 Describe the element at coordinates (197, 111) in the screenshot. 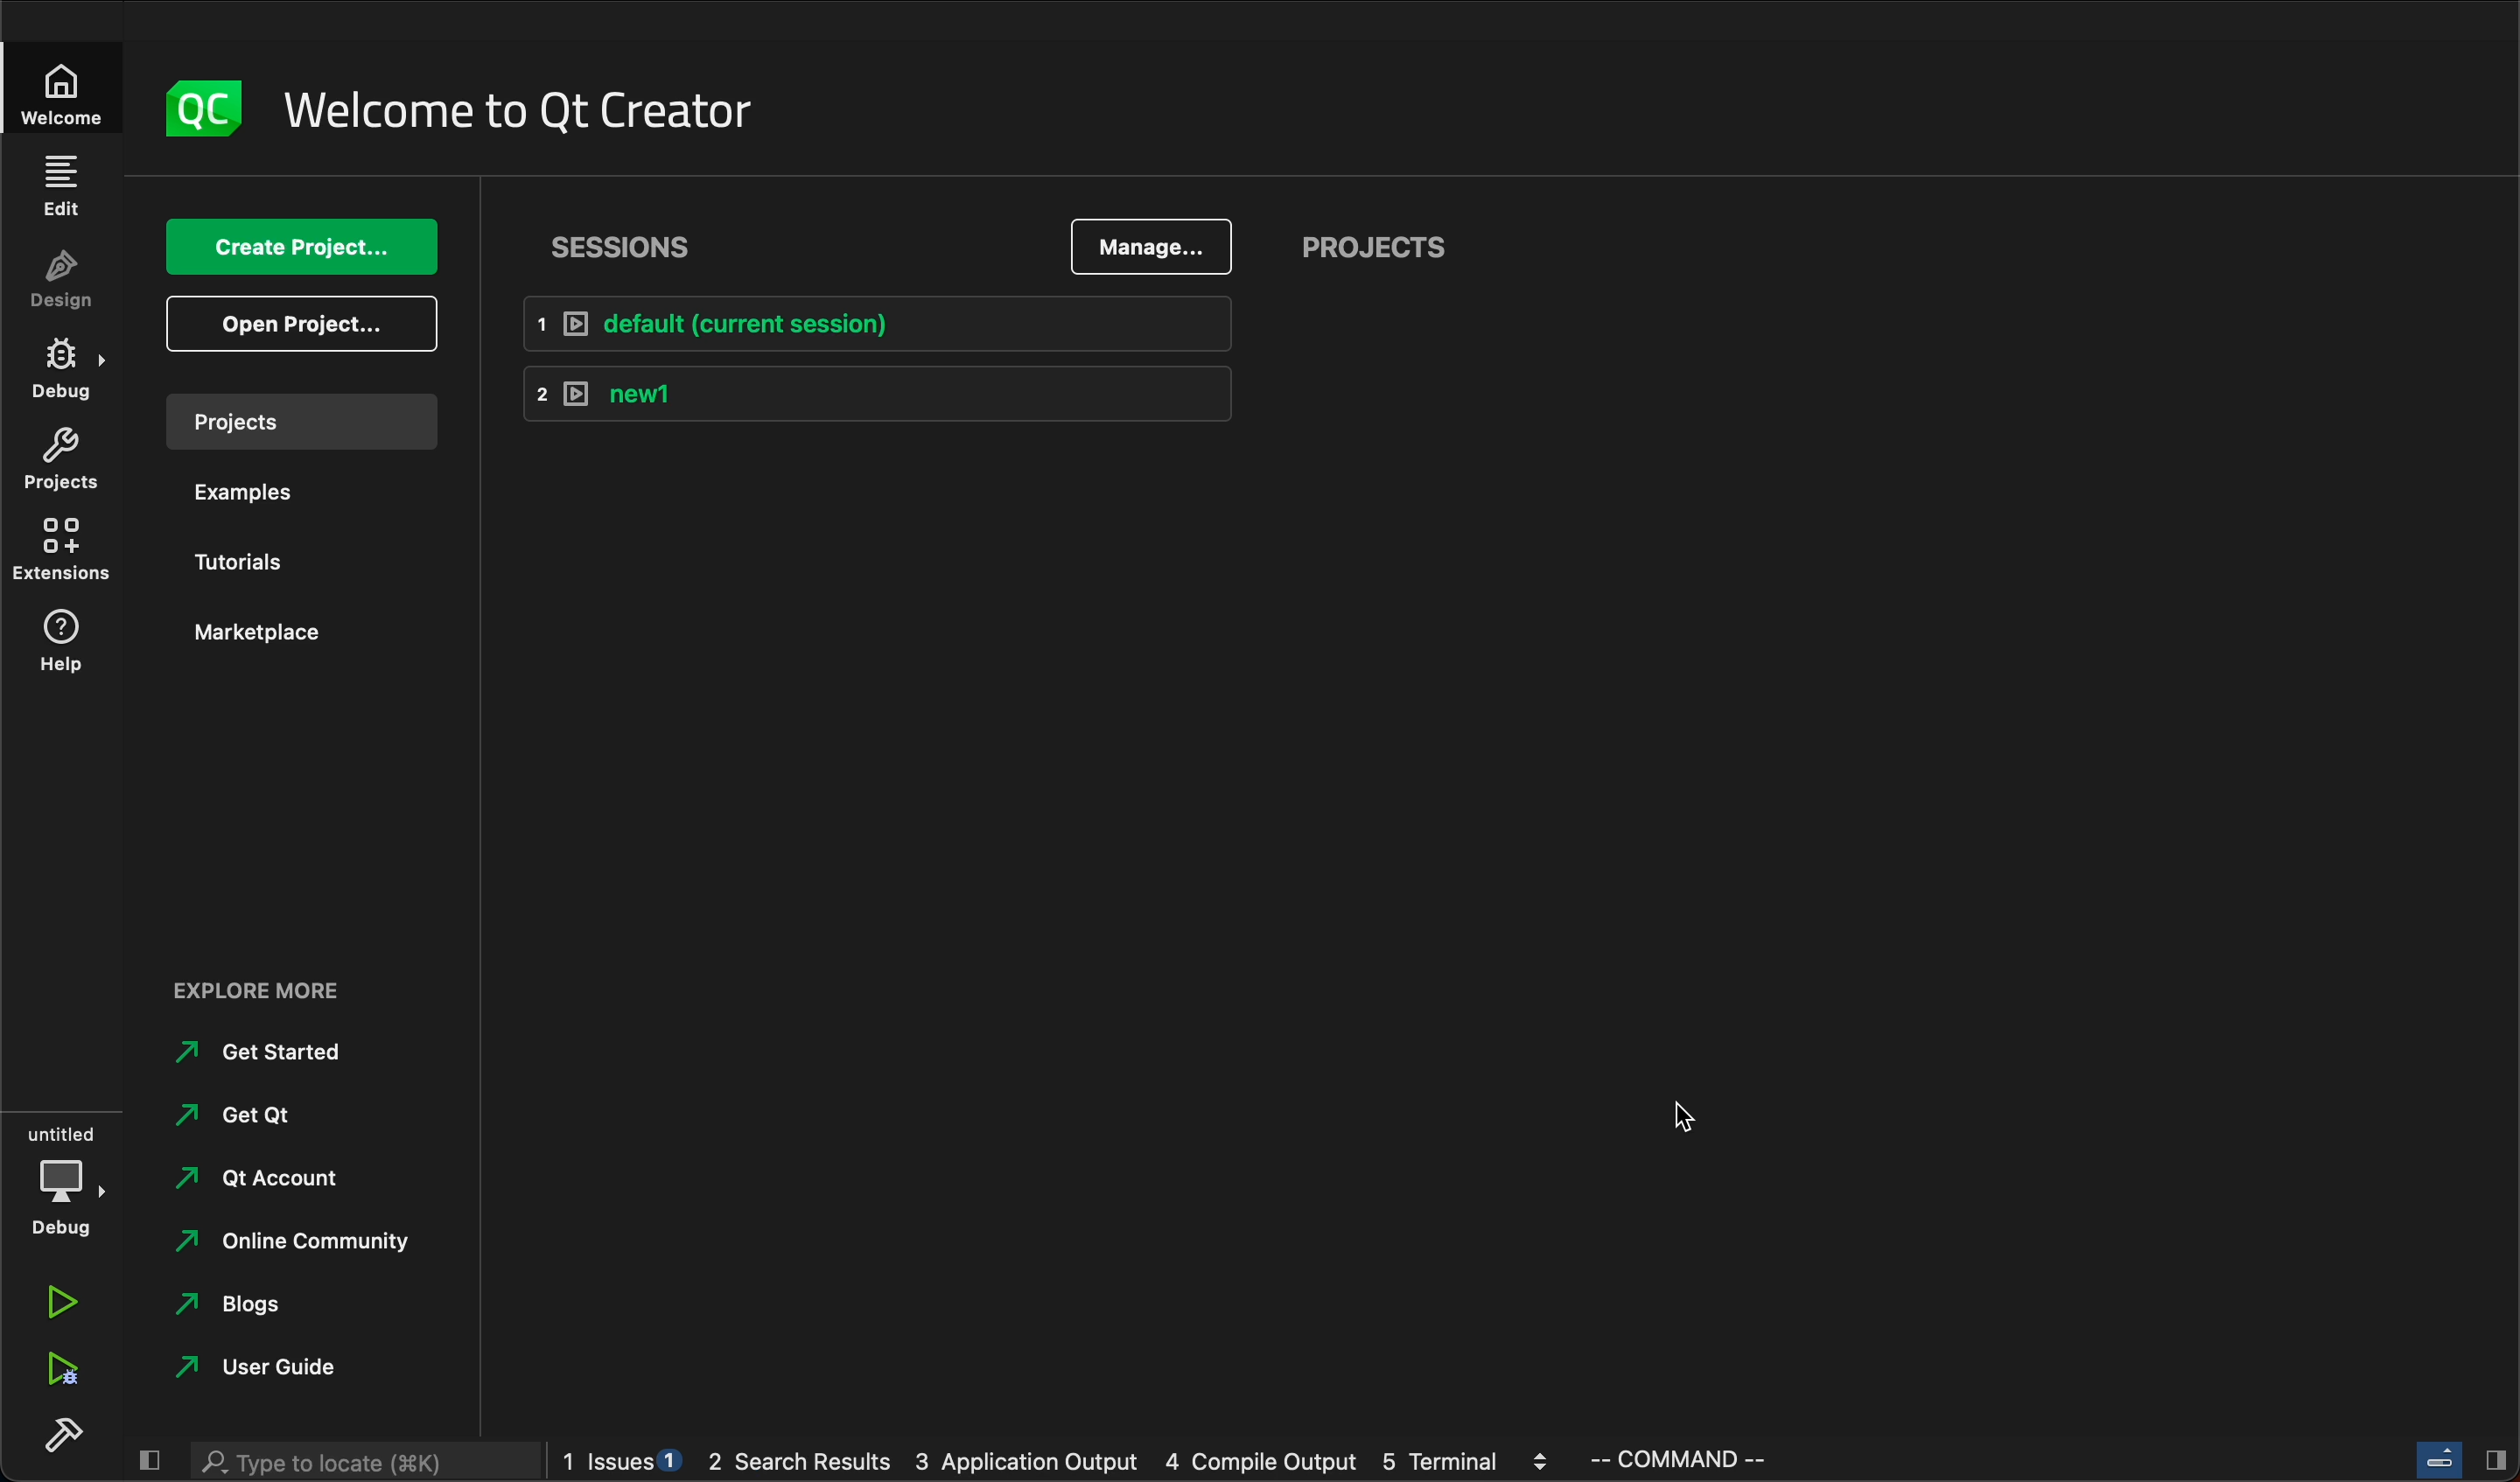

I see `logo` at that location.